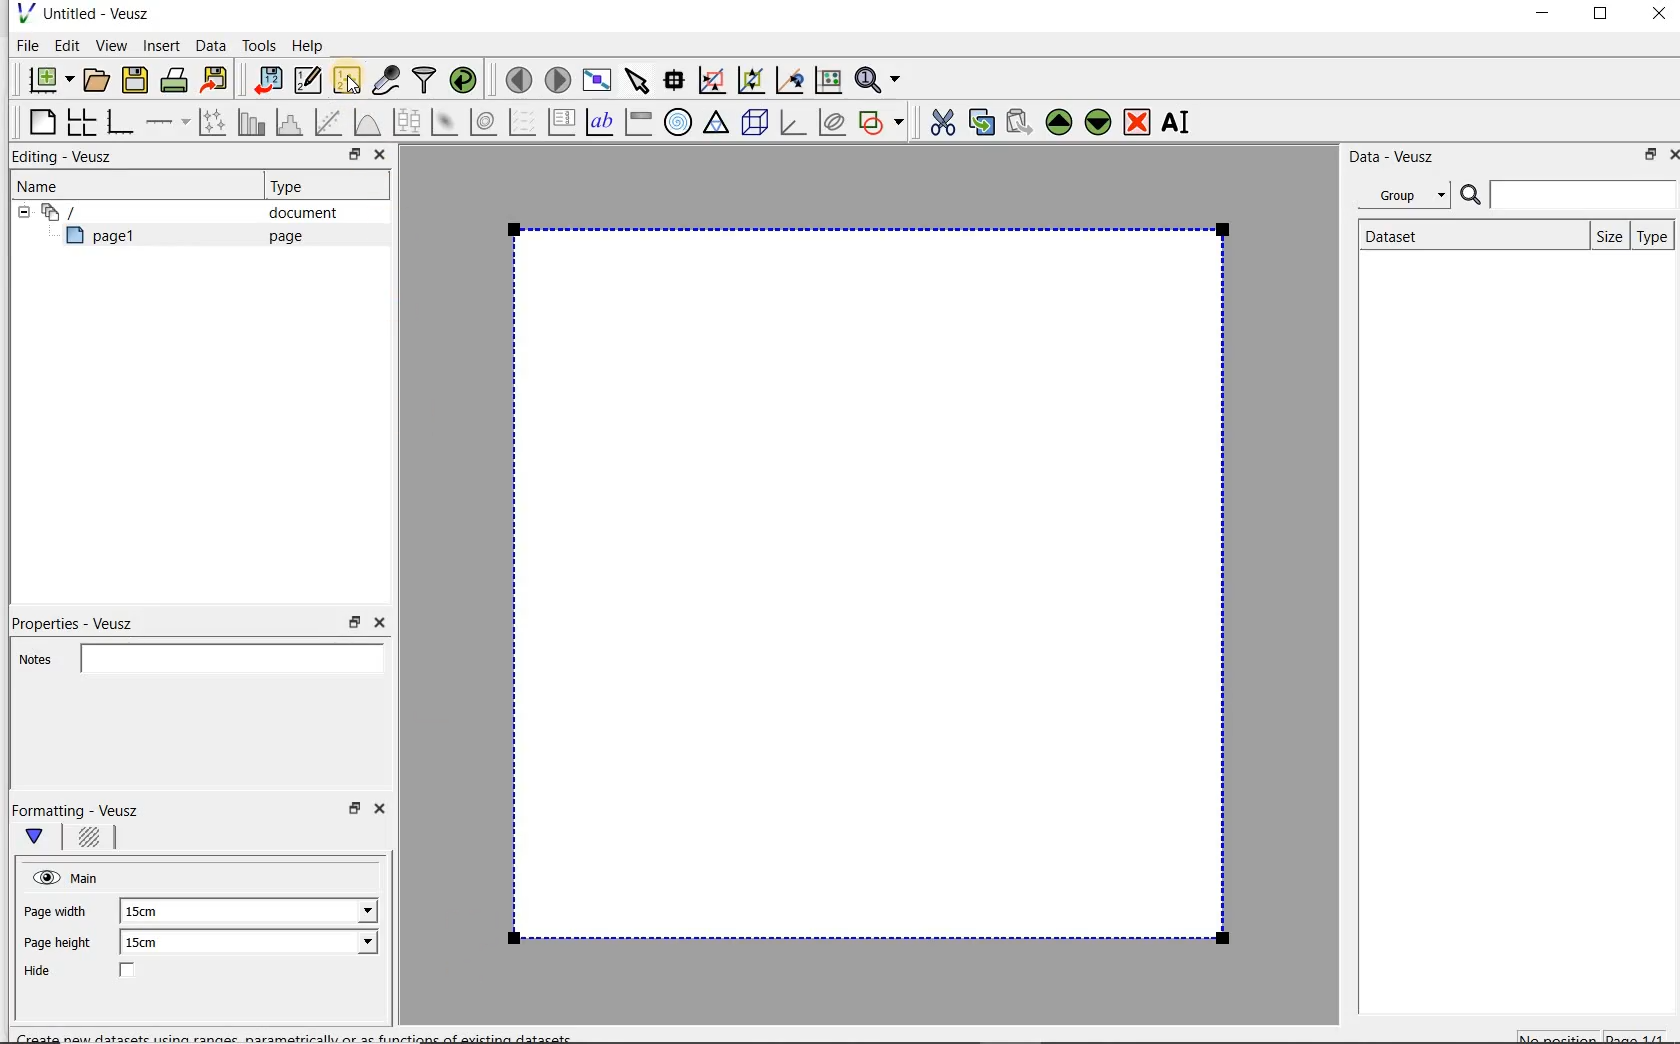  What do you see at coordinates (1645, 158) in the screenshot?
I see `restore down` at bounding box center [1645, 158].